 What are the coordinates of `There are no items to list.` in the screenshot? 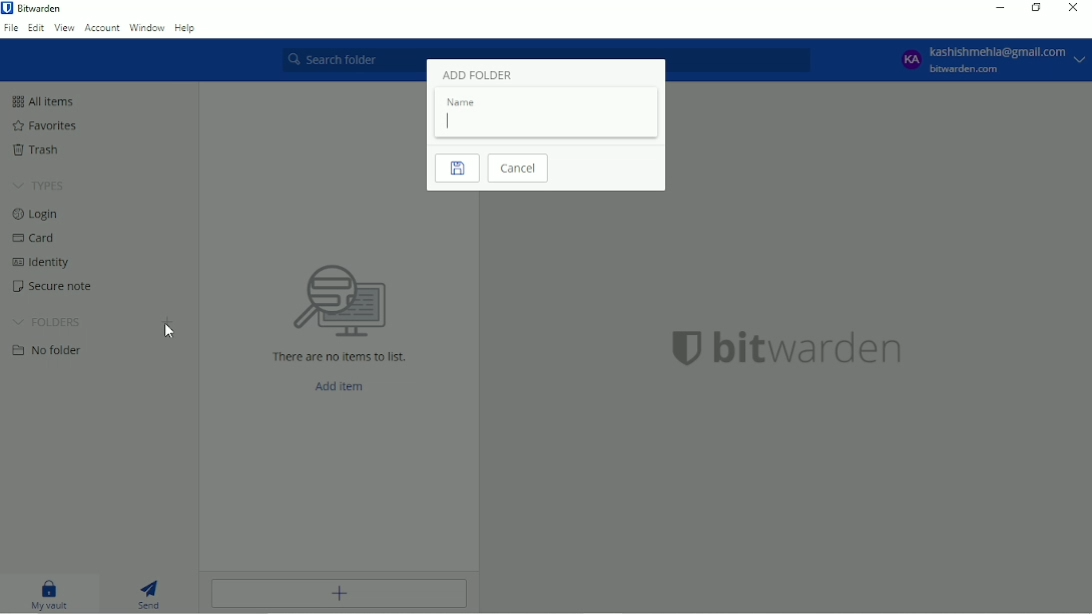 It's located at (339, 355).